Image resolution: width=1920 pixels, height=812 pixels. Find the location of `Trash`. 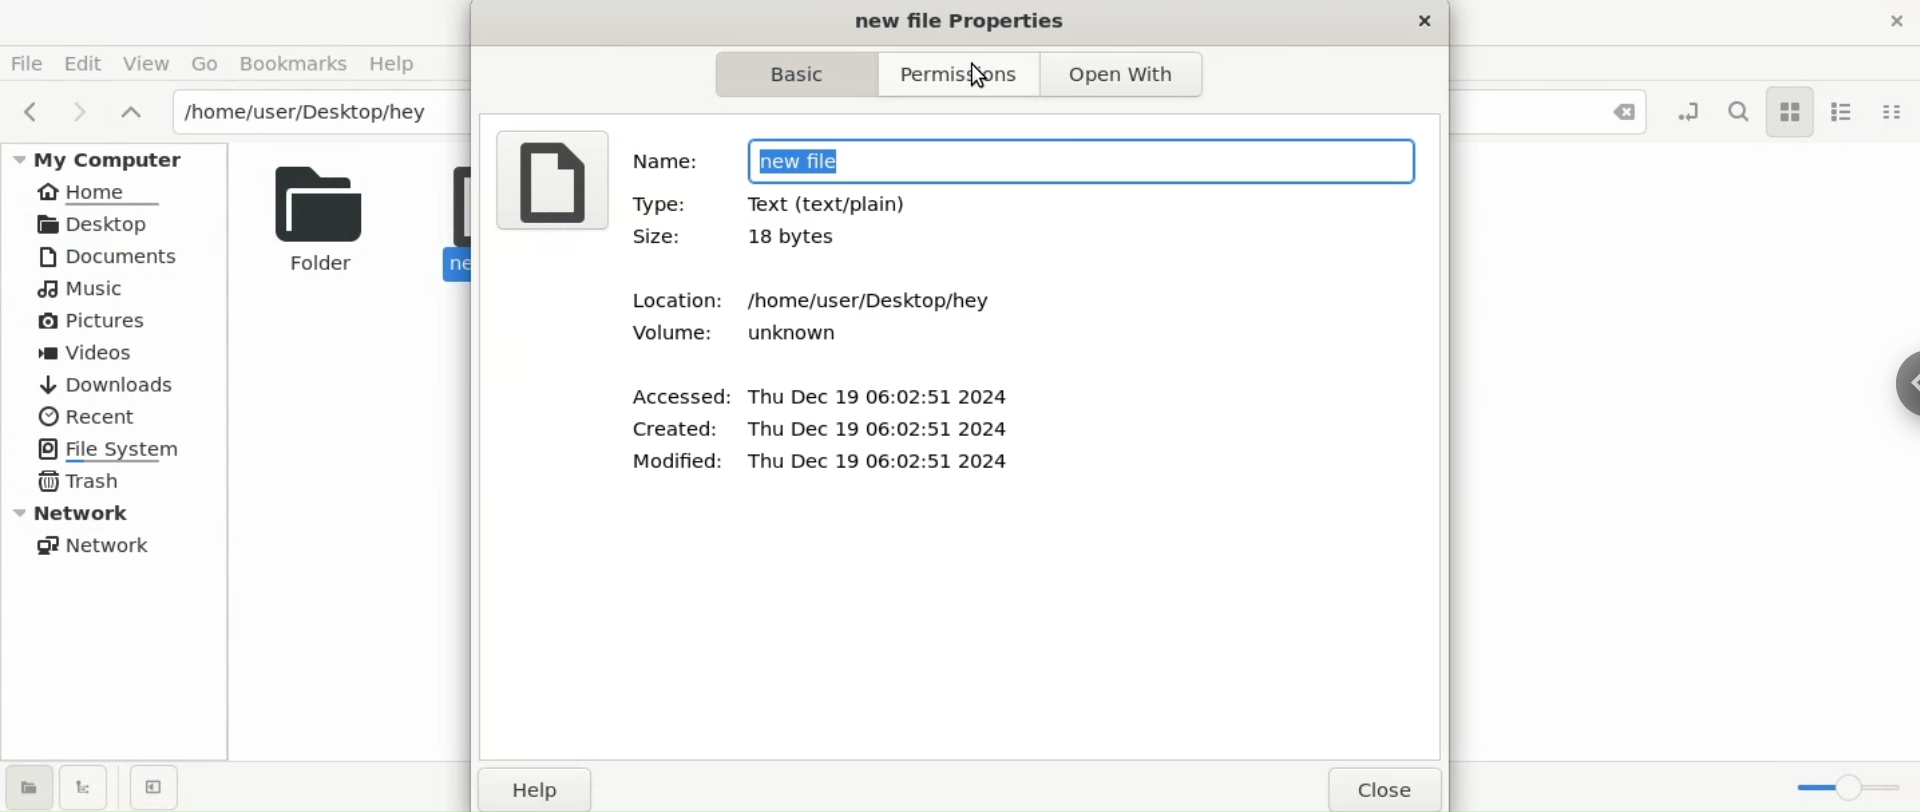

Trash is located at coordinates (82, 483).